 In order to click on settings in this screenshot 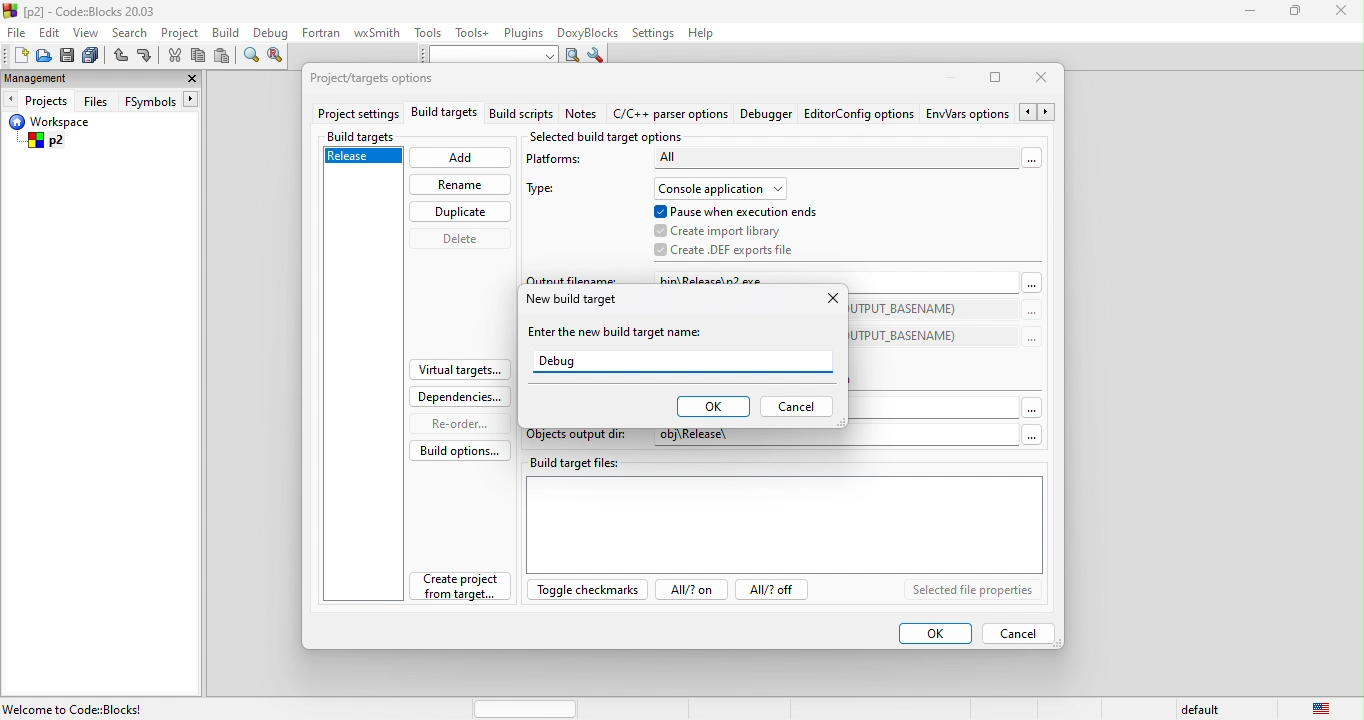, I will do `click(652, 34)`.